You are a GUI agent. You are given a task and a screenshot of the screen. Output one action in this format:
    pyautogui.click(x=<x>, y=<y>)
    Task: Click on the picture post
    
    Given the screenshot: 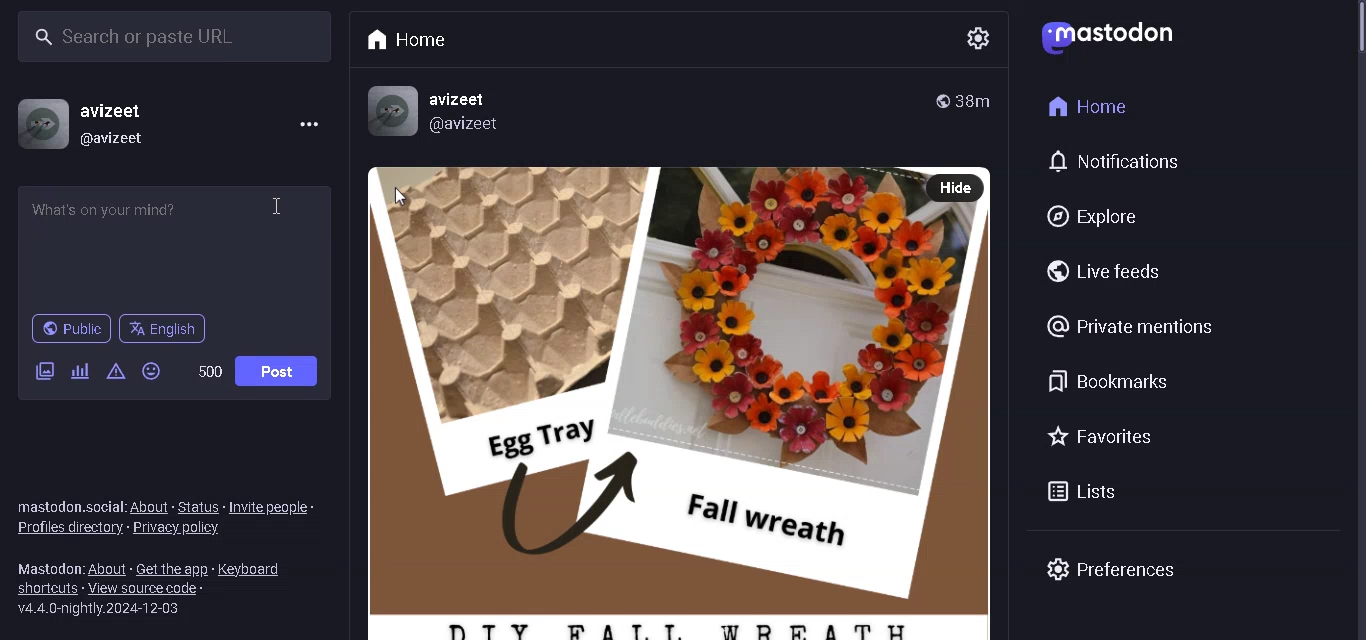 What is the action you would take?
    pyautogui.click(x=636, y=400)
    